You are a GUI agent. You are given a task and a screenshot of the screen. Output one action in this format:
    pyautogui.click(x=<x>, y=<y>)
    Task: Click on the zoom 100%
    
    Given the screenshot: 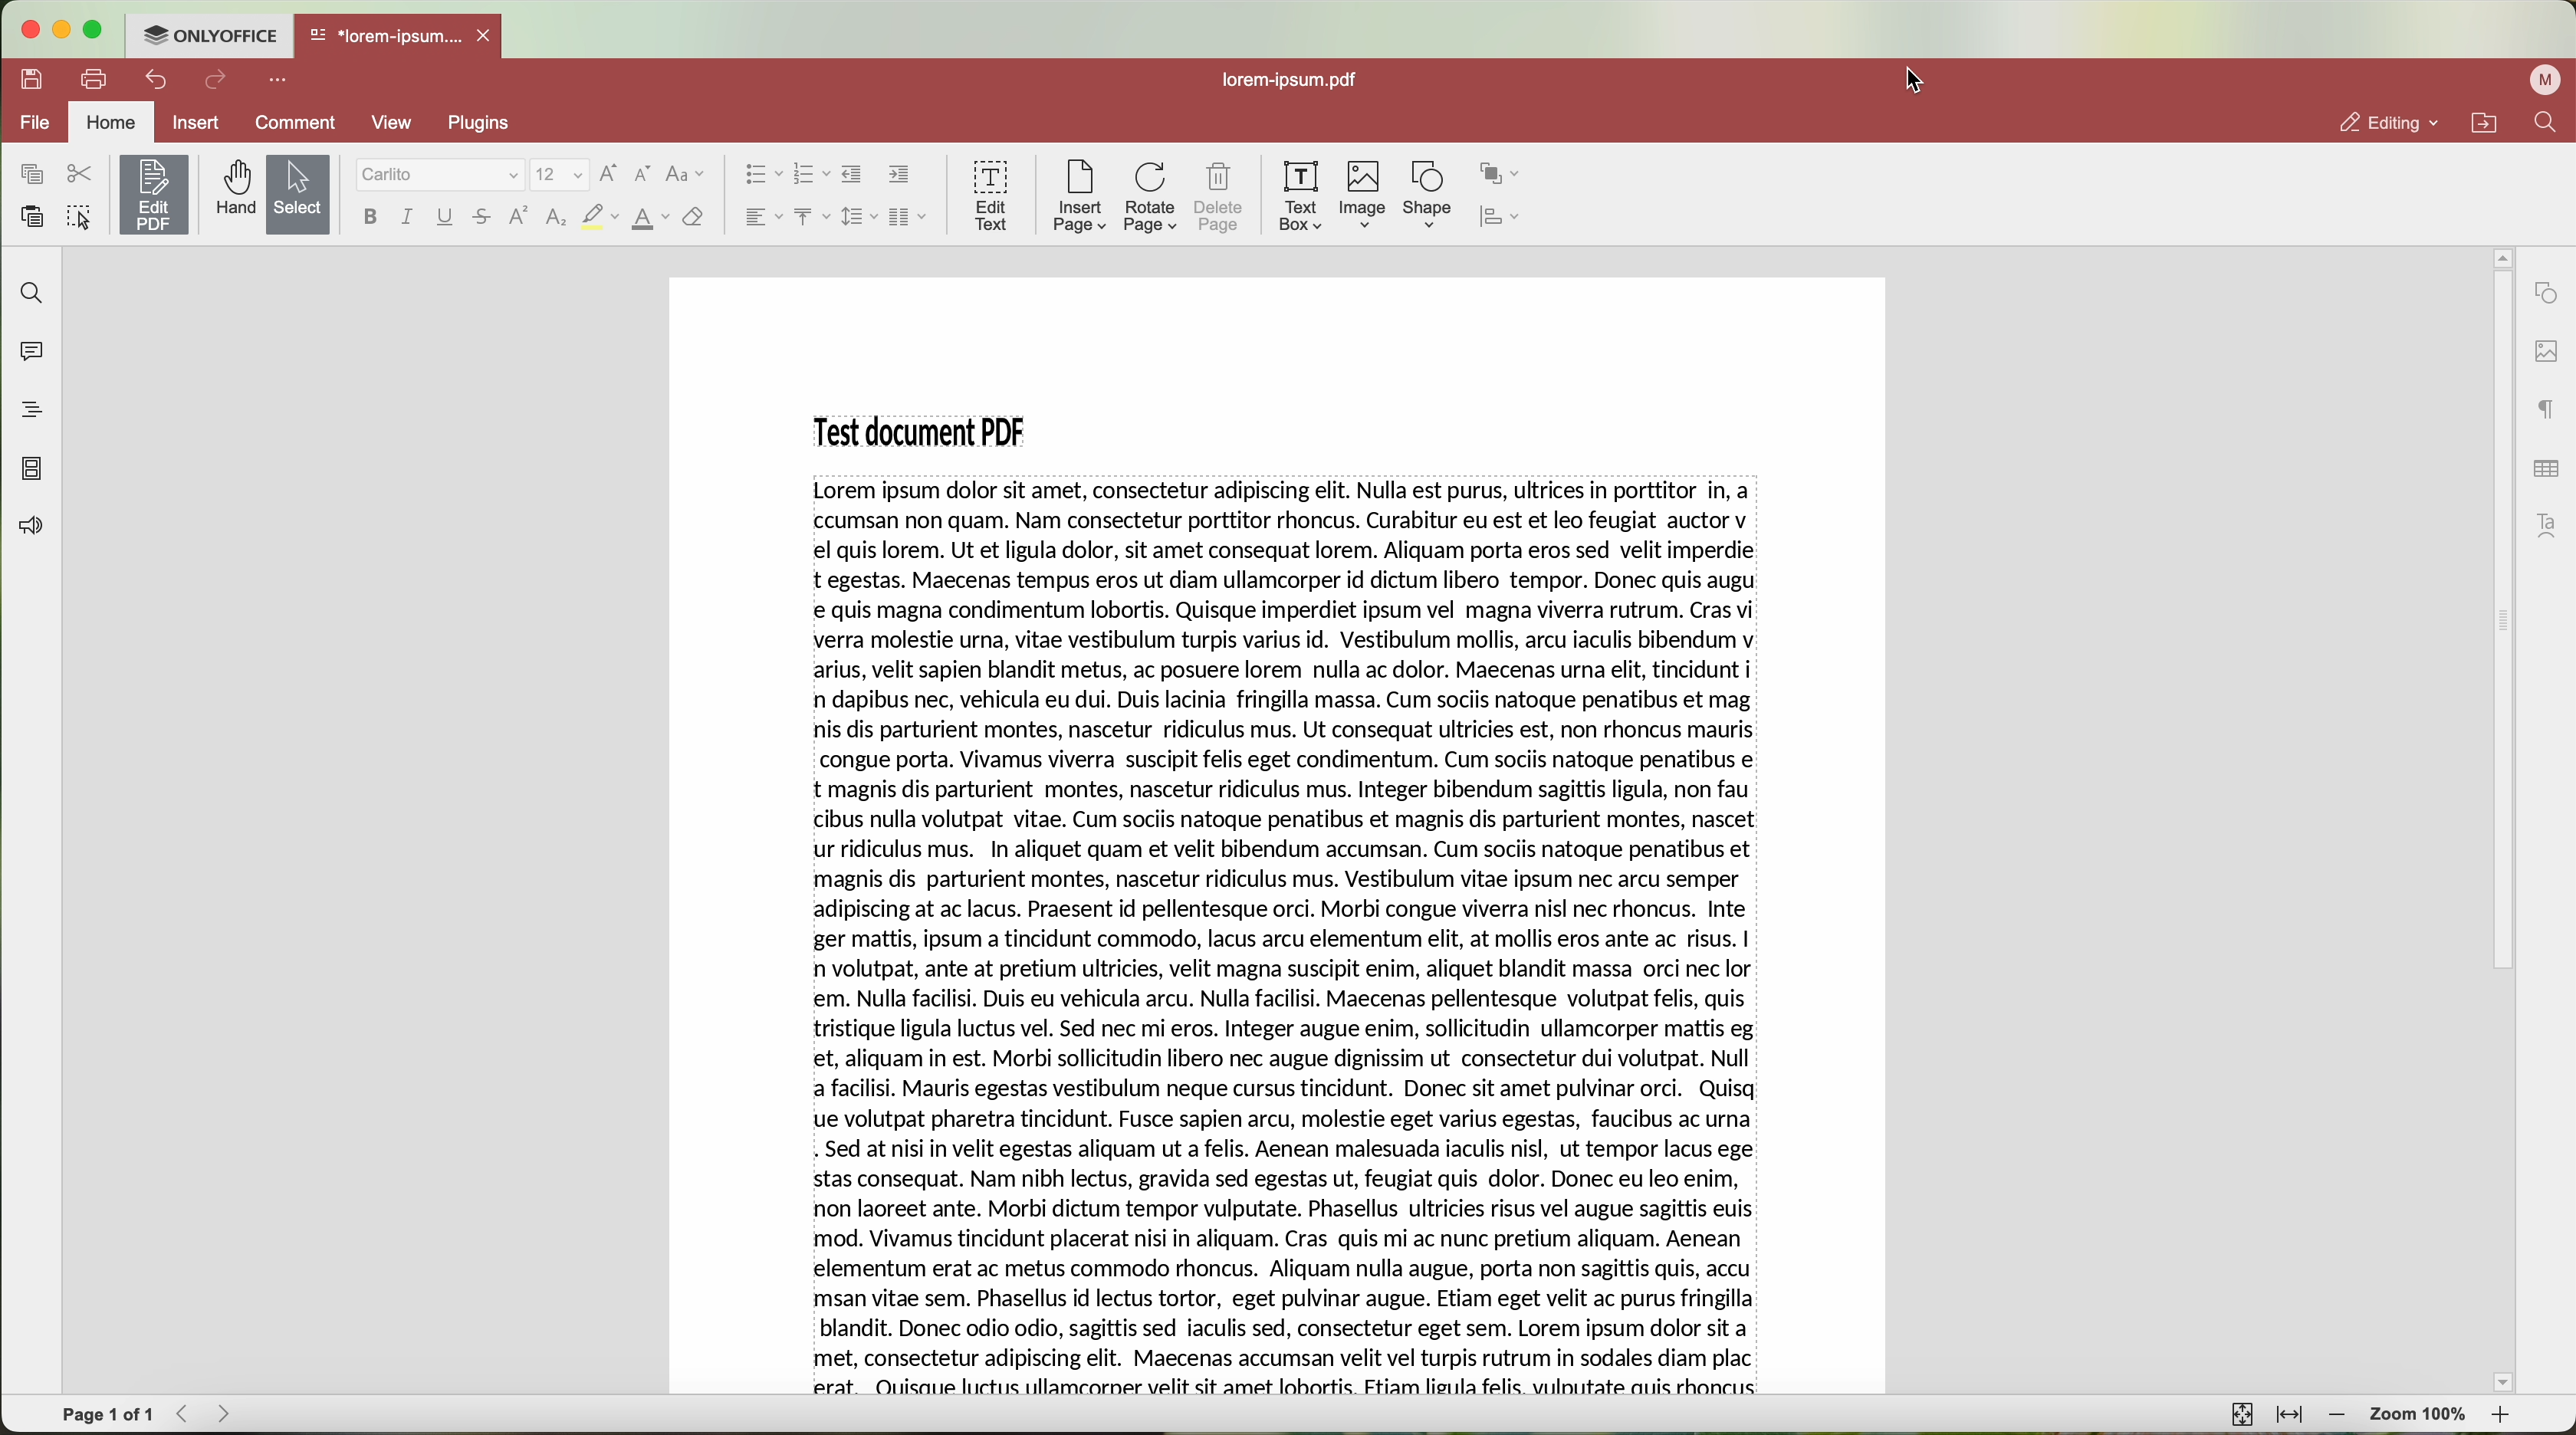 What is the action you would take?
    pyautogui.click(x=2420, y=1416)
    